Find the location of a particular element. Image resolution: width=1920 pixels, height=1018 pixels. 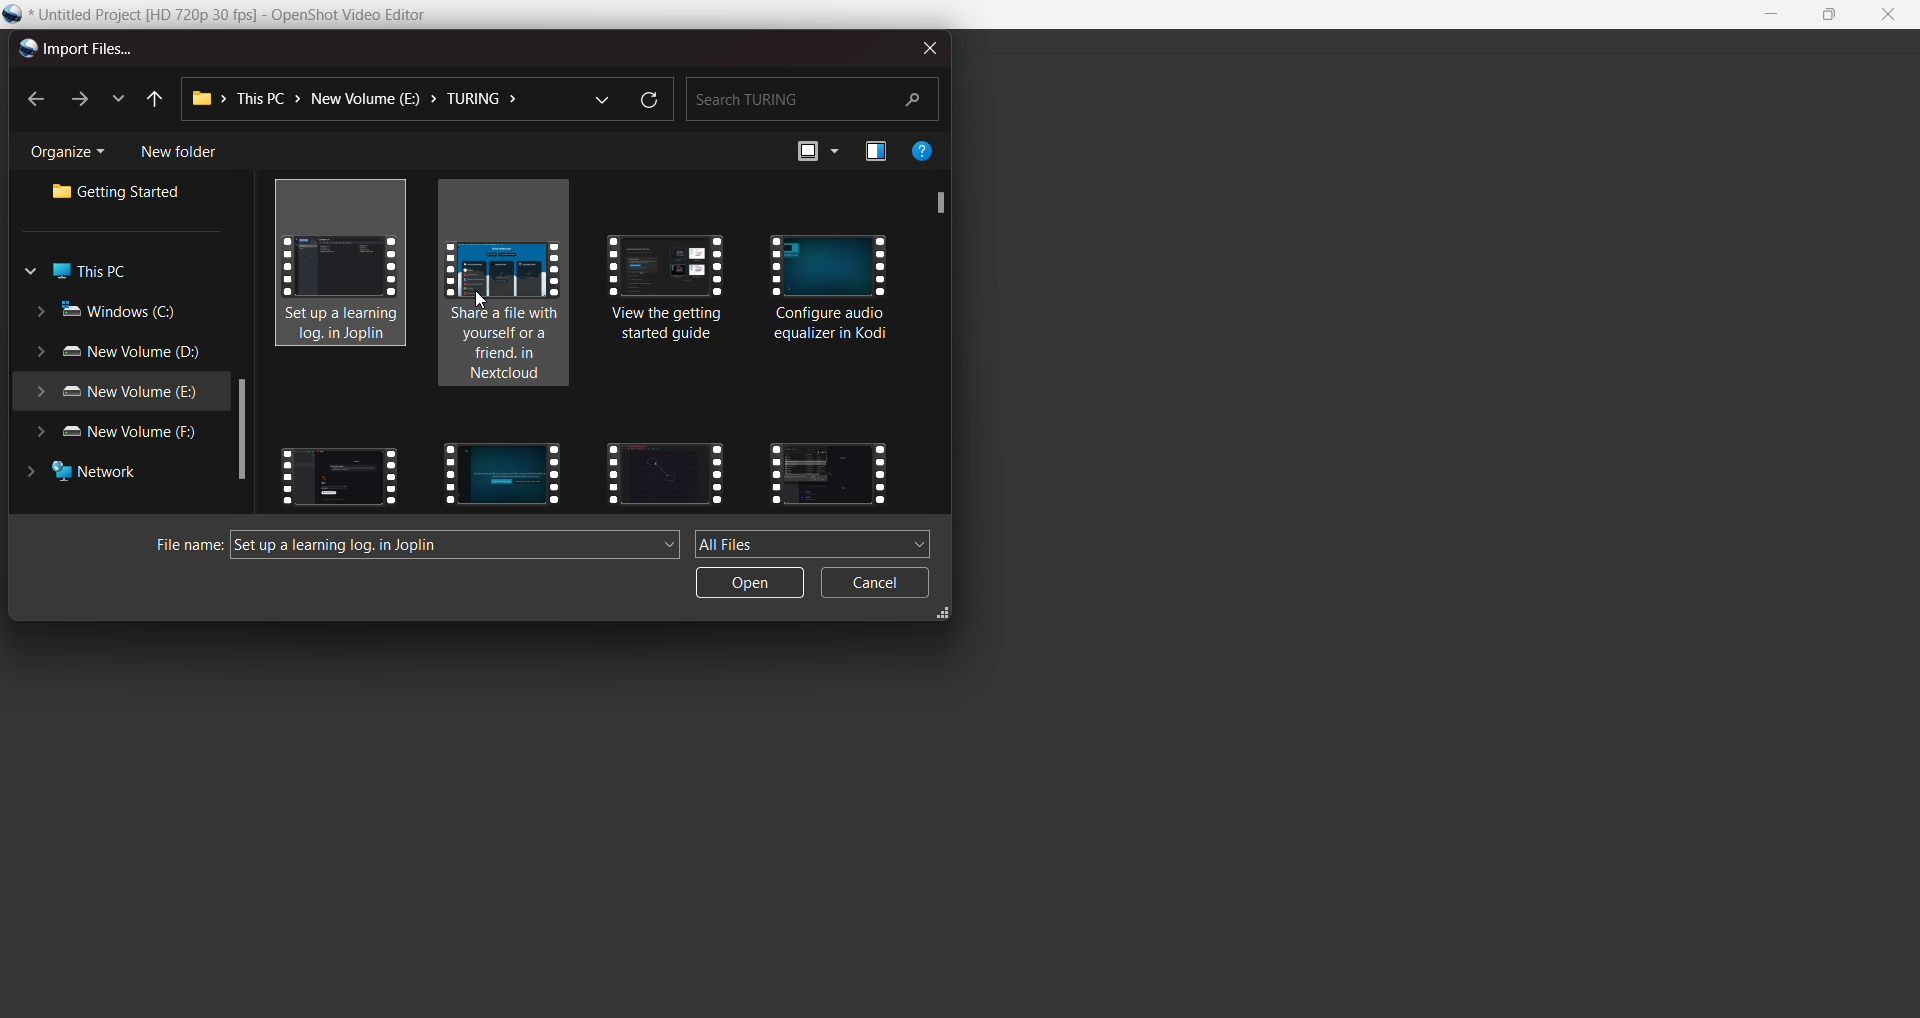

file name is located at coordinates (180, 546).